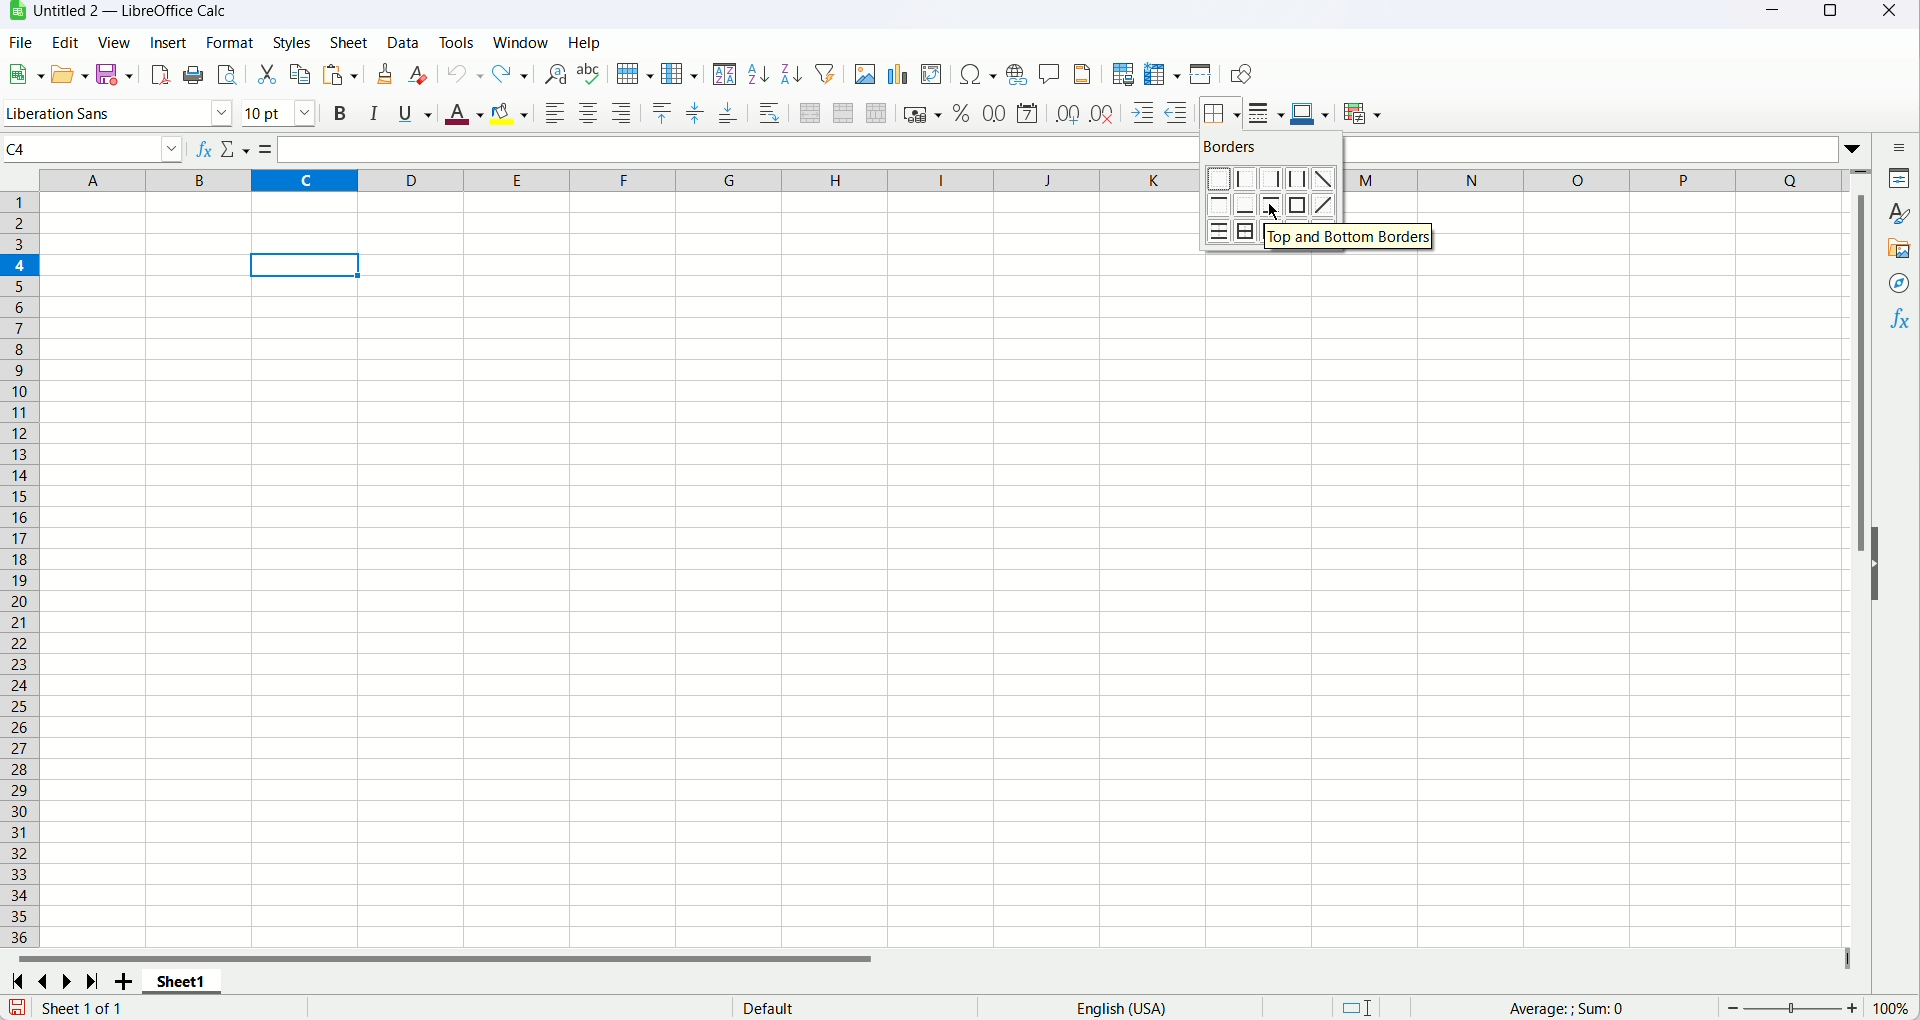  Describe the element at coordinates (1322, 179) in the screenshot. I see `Diagonal down border` at that location.